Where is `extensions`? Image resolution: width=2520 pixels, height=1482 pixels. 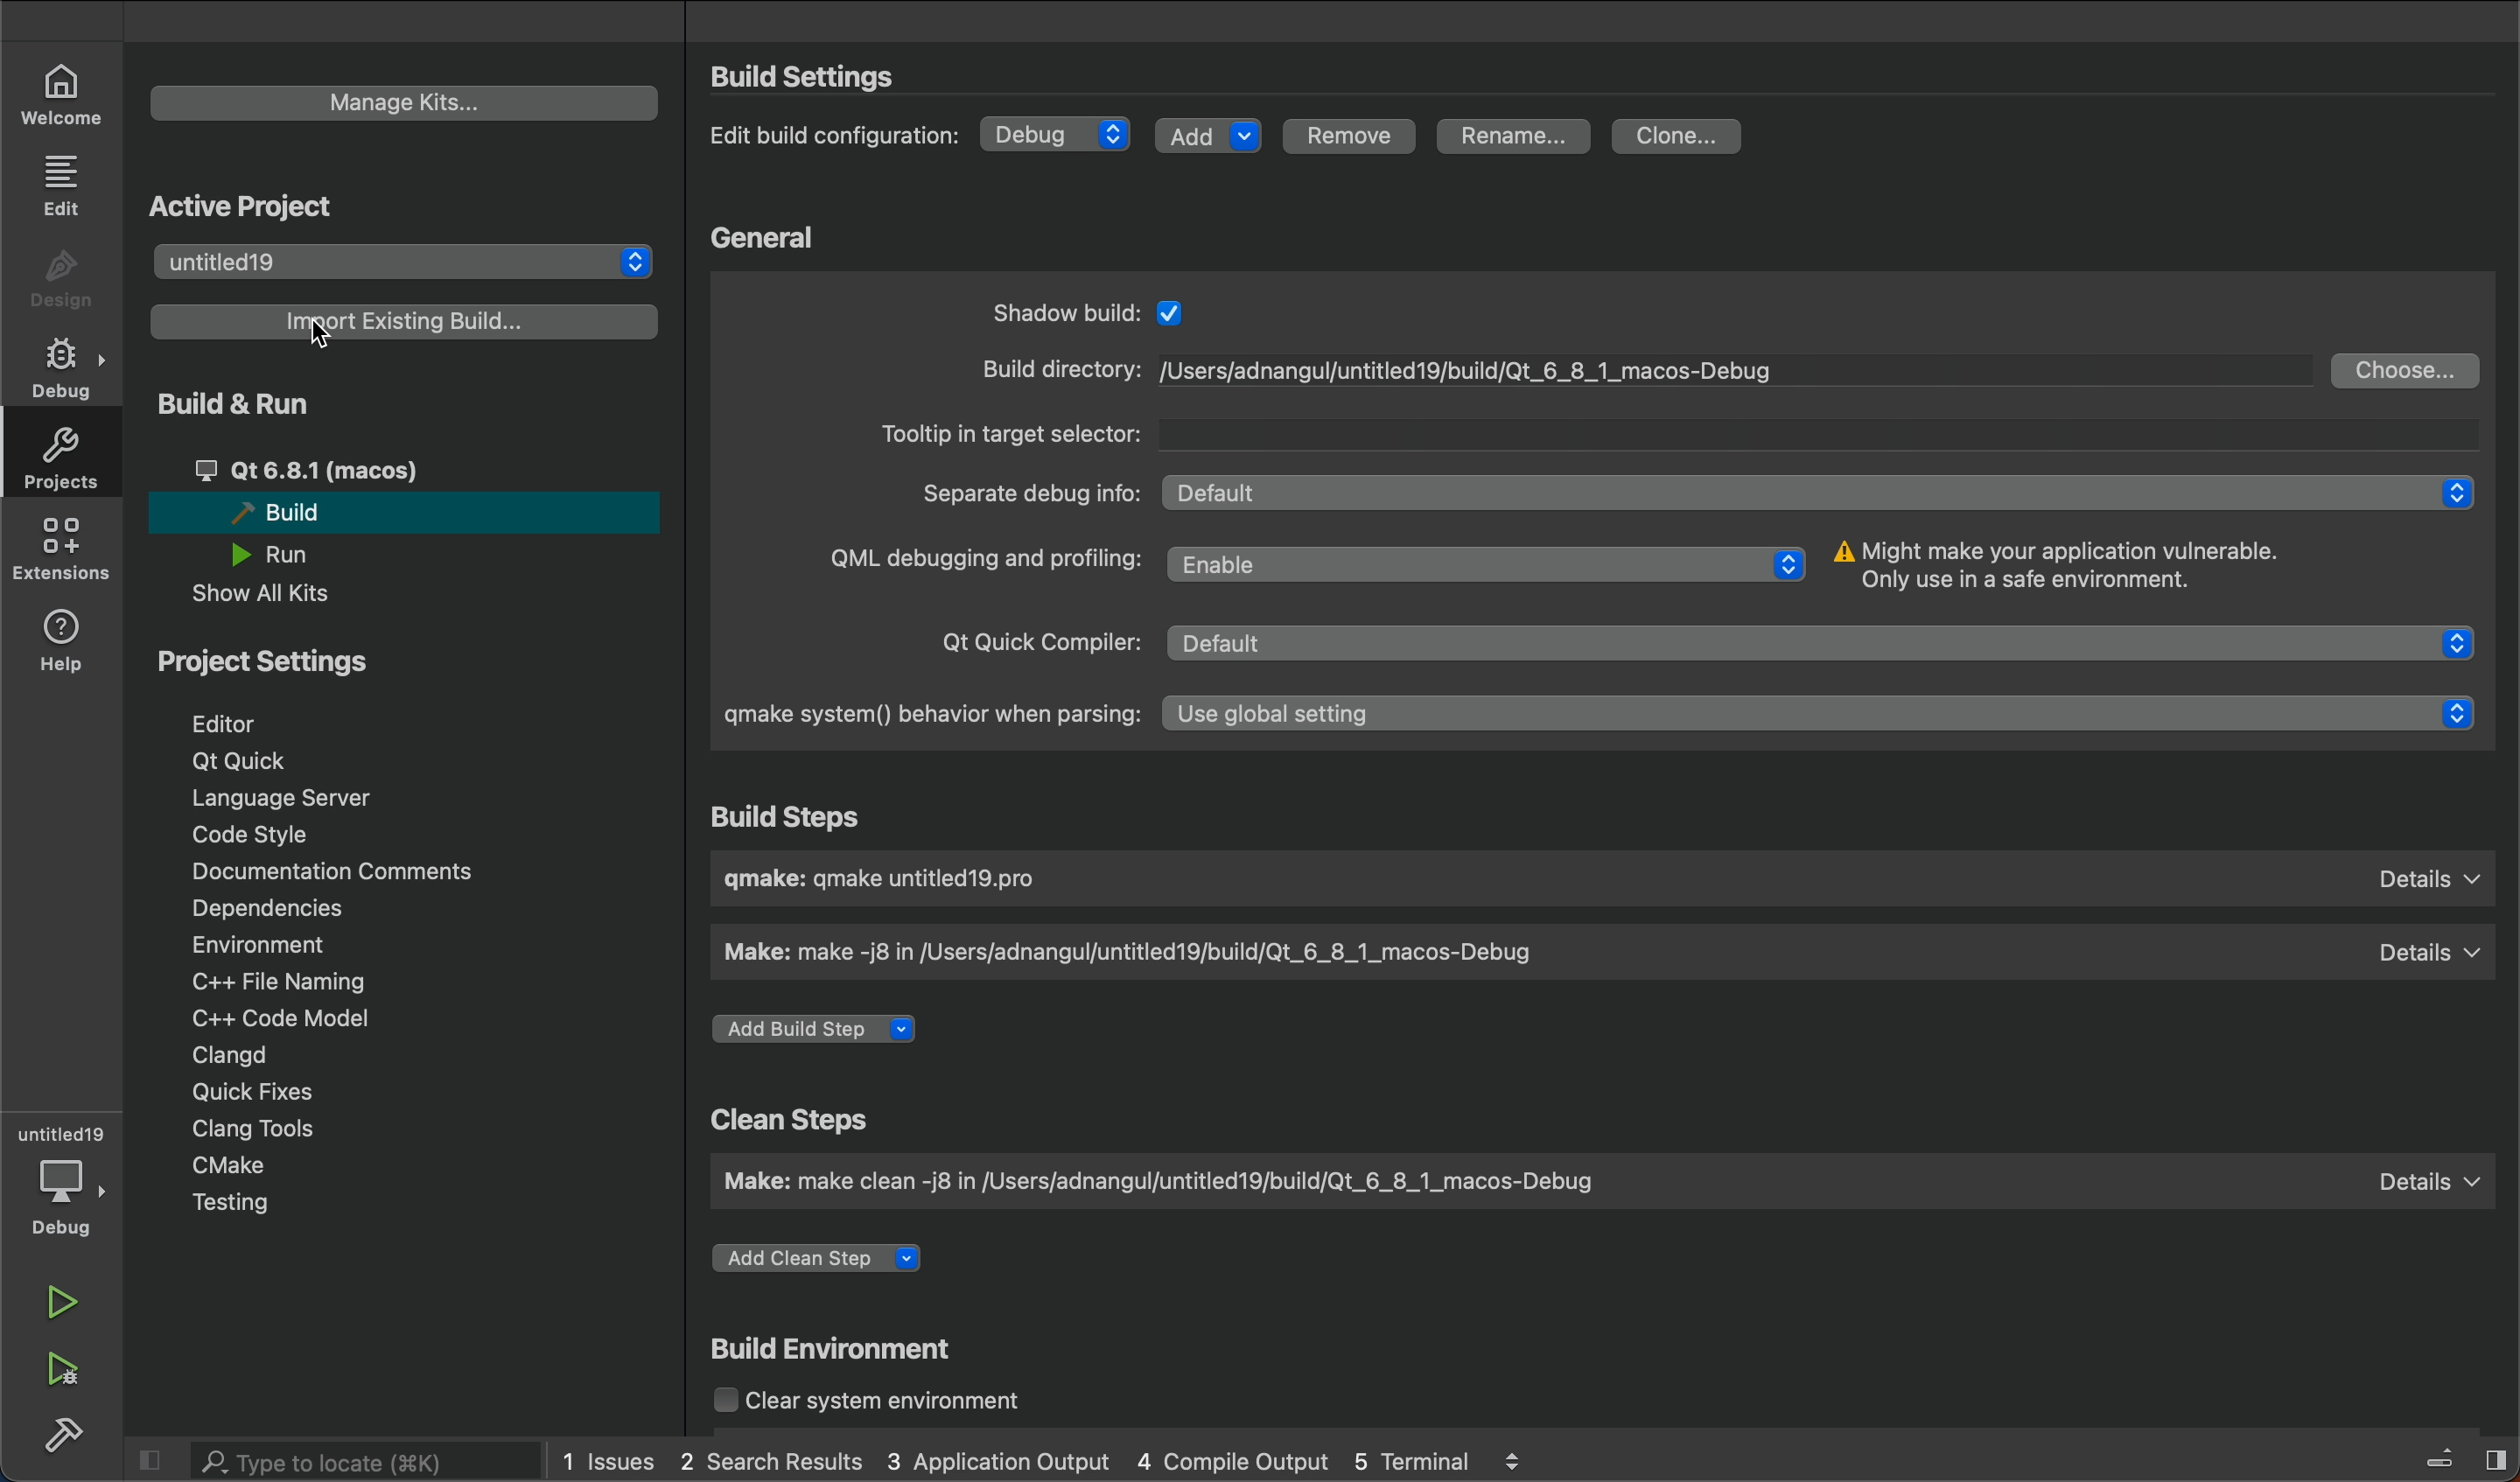
extensions is located at coordinates (60, 548).